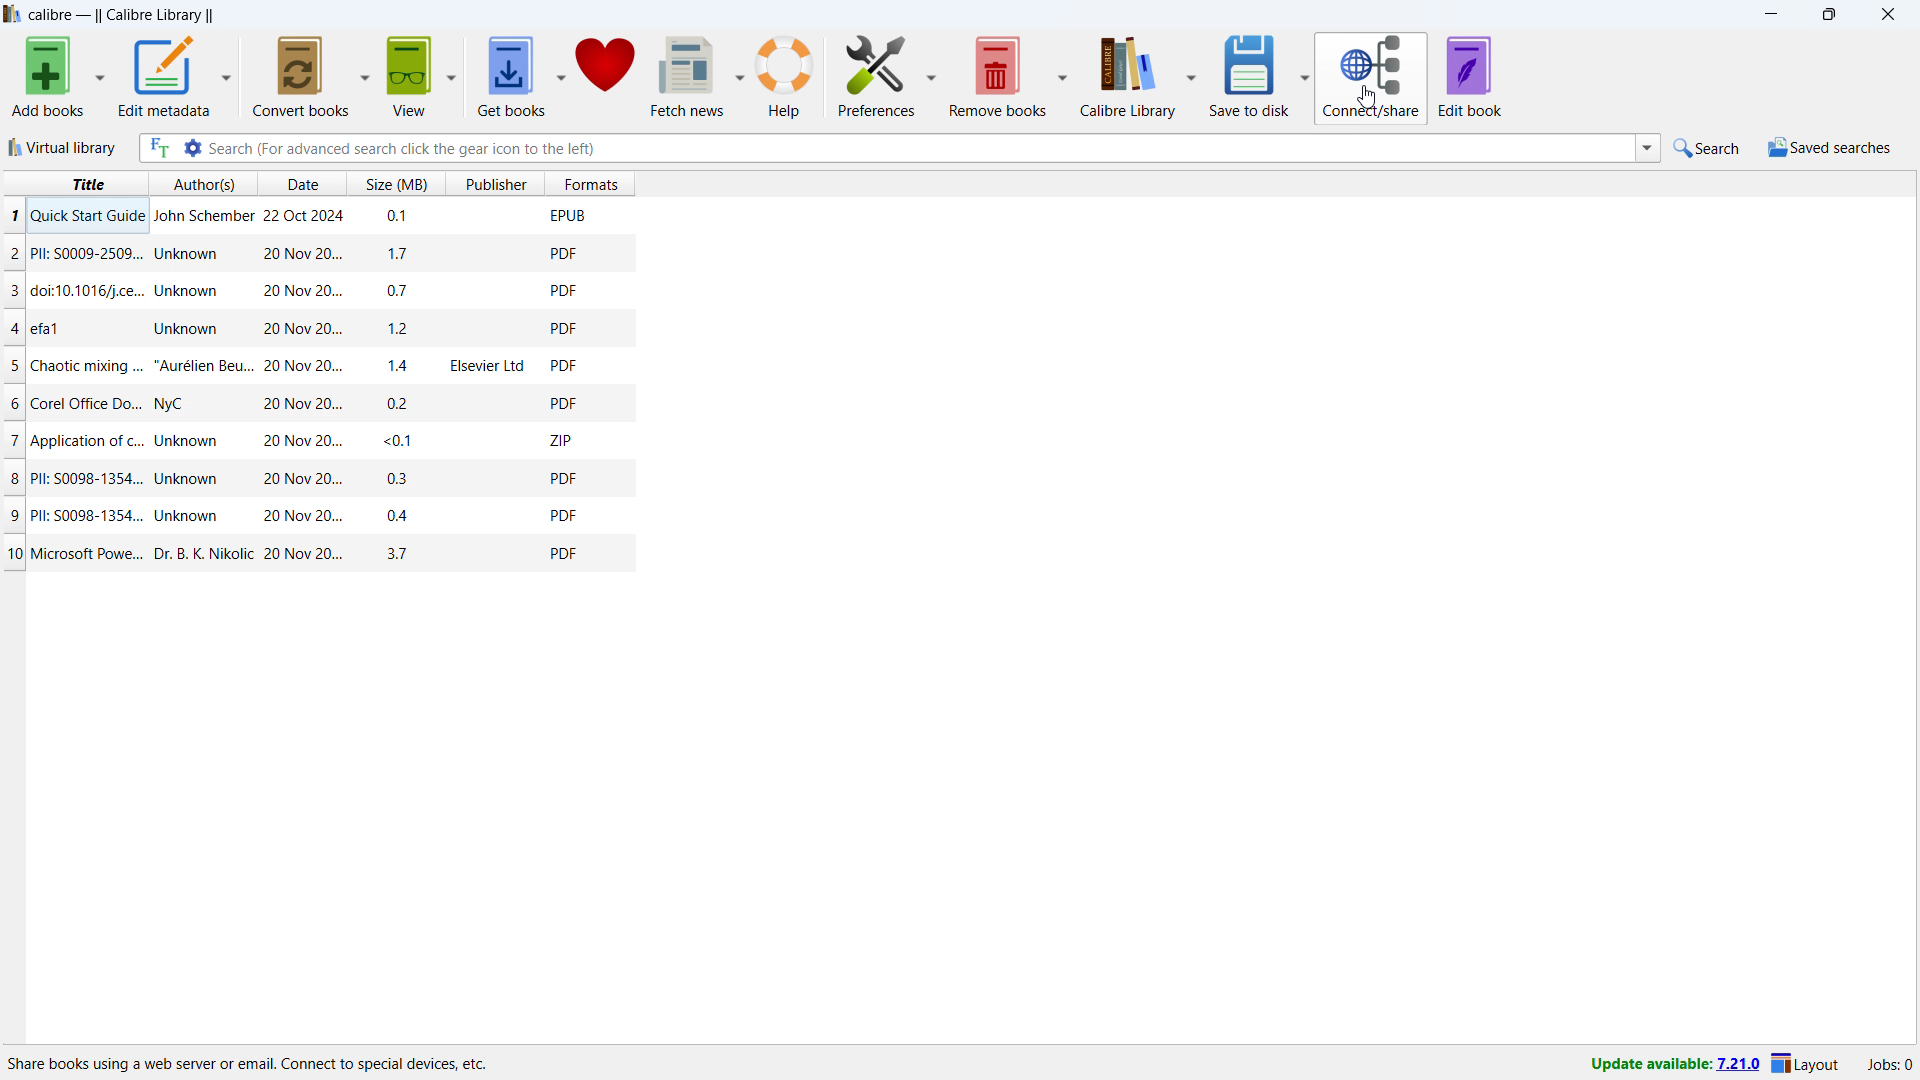  I want to click on get books, so click(409, 76).